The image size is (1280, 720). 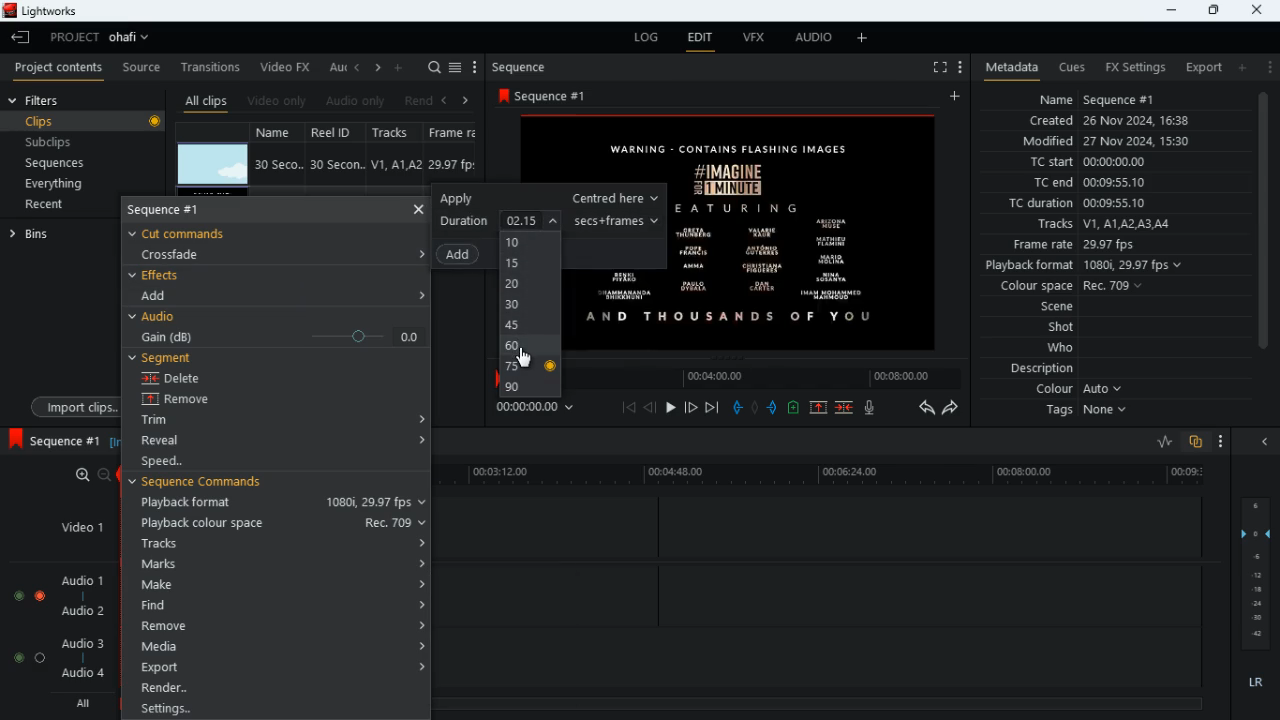 What do you see at coordinates (55, 233) in the screenshot?
I see `bins` at bounding box center [55, 233].